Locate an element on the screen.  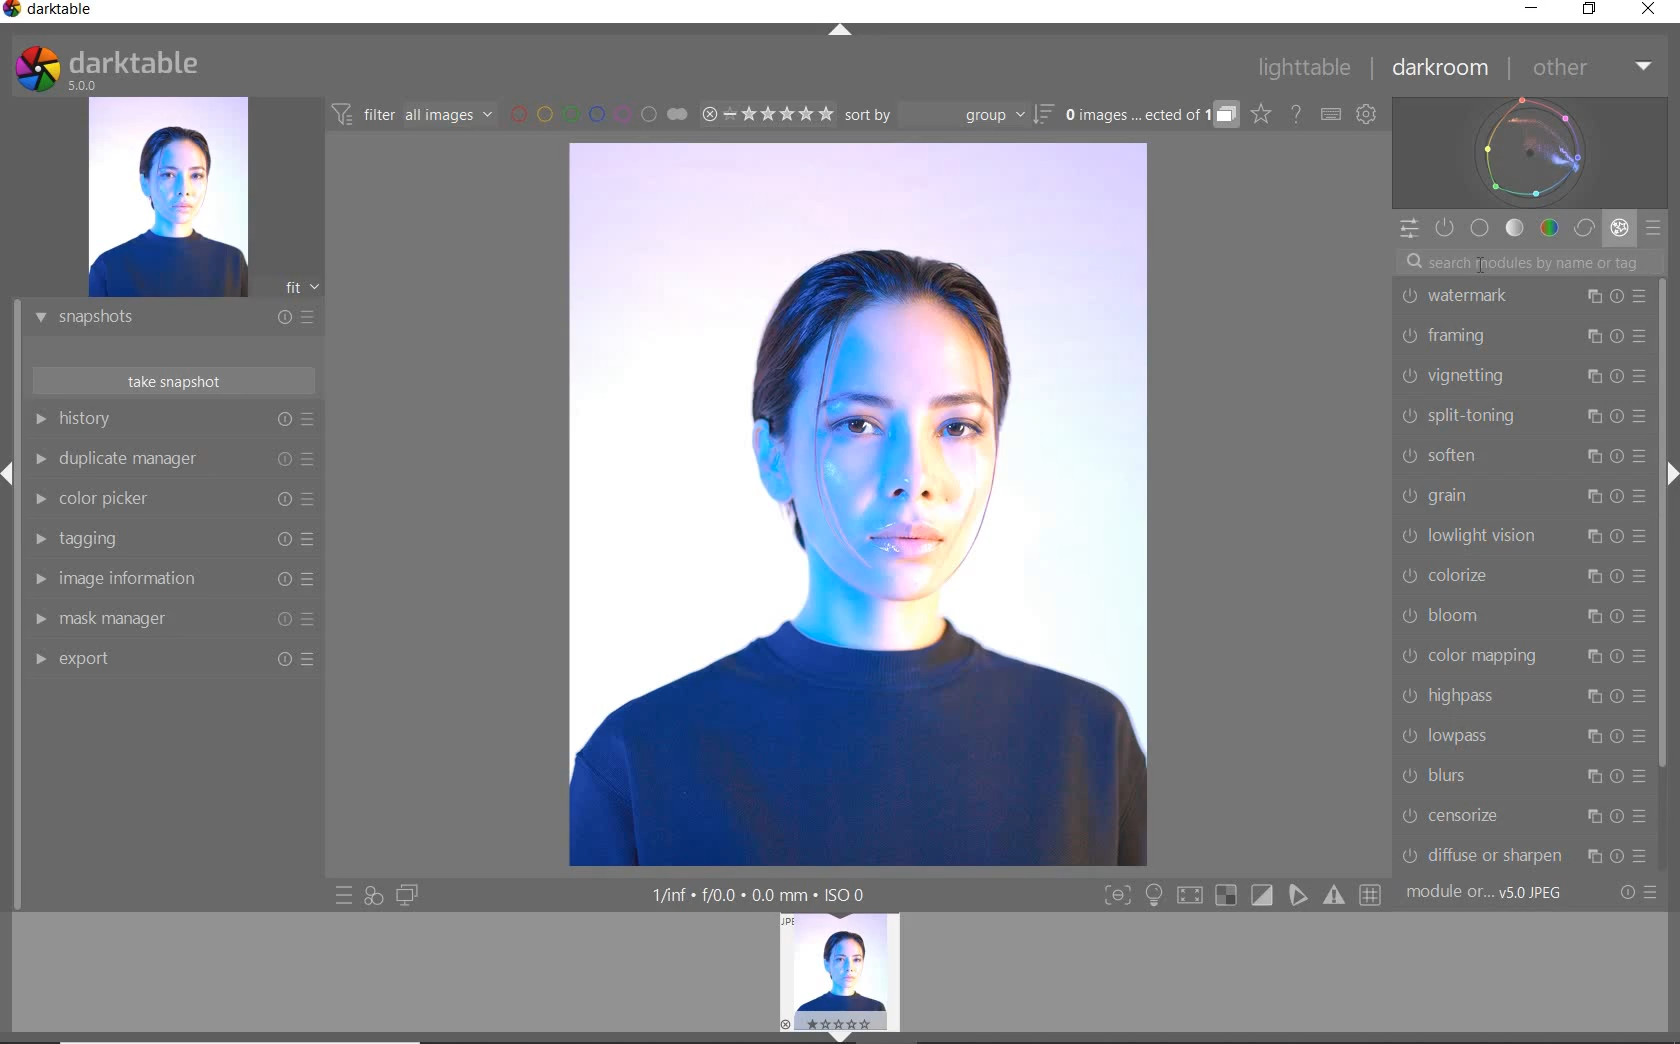
FILTER BY IMAGE COLOR LABEL is located at coordinates (599, 113).